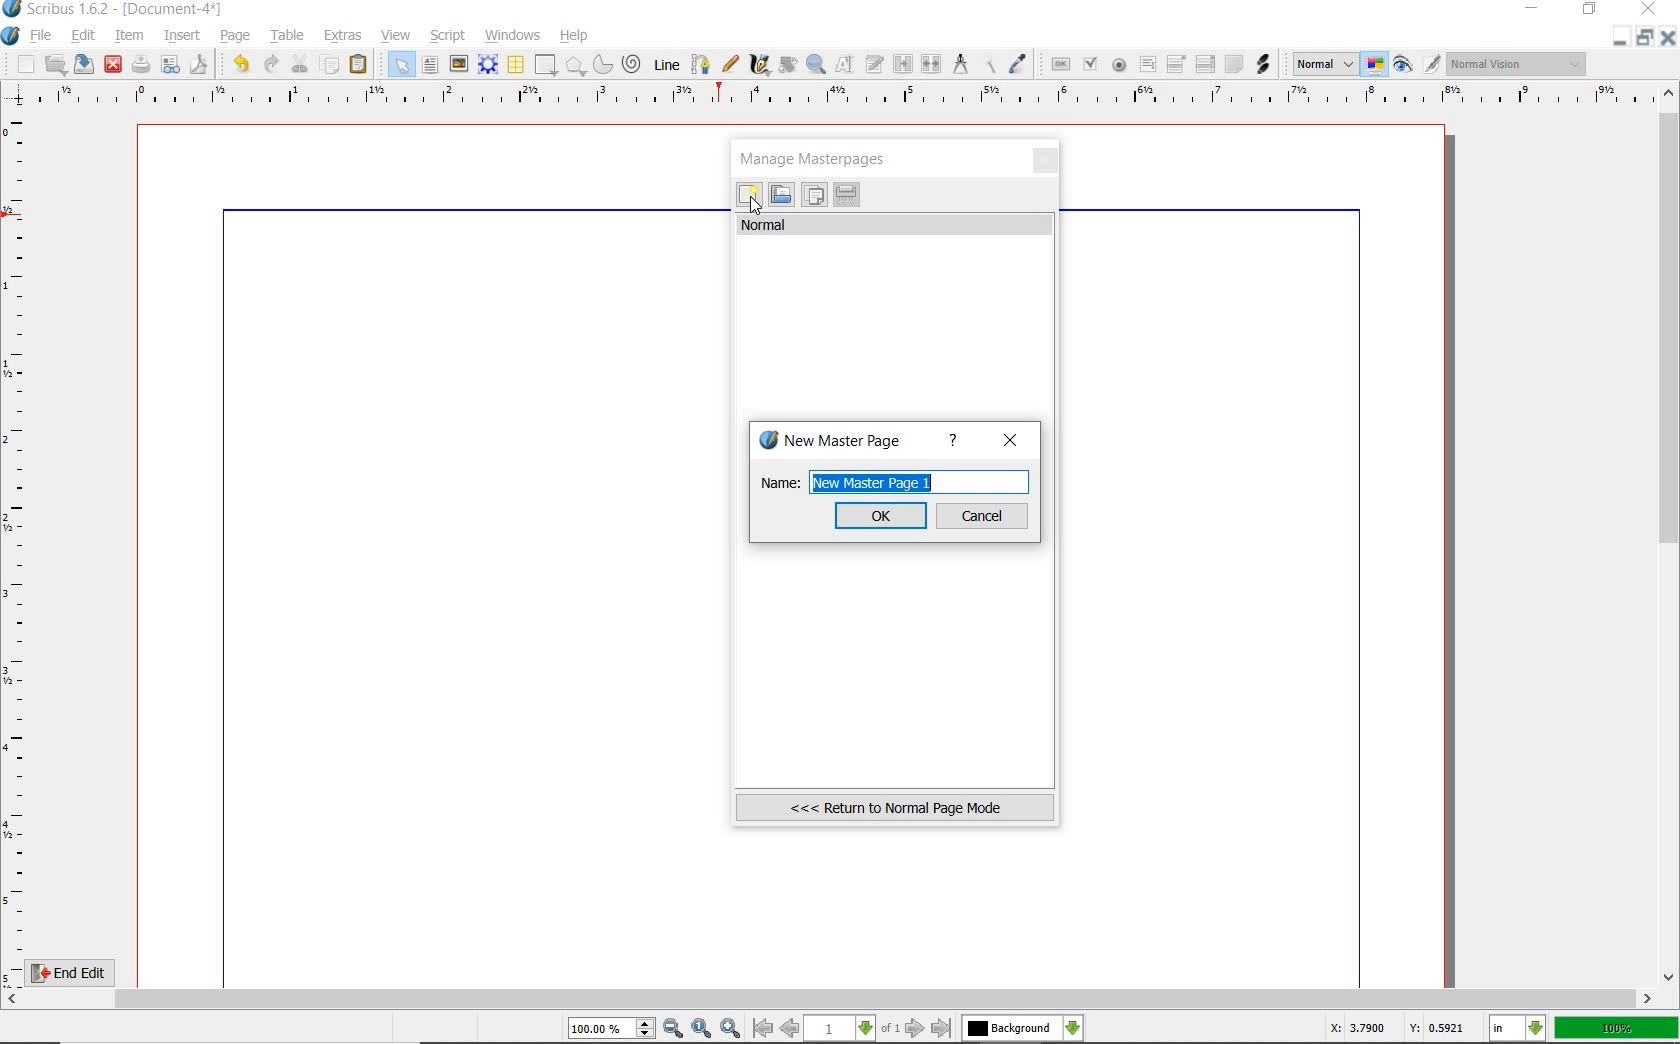 The image size is (1680, 1044). What do you see at coordinates (1323, 64) in the screenshot?
I see `Normal` at bounding box center [1323, 64].